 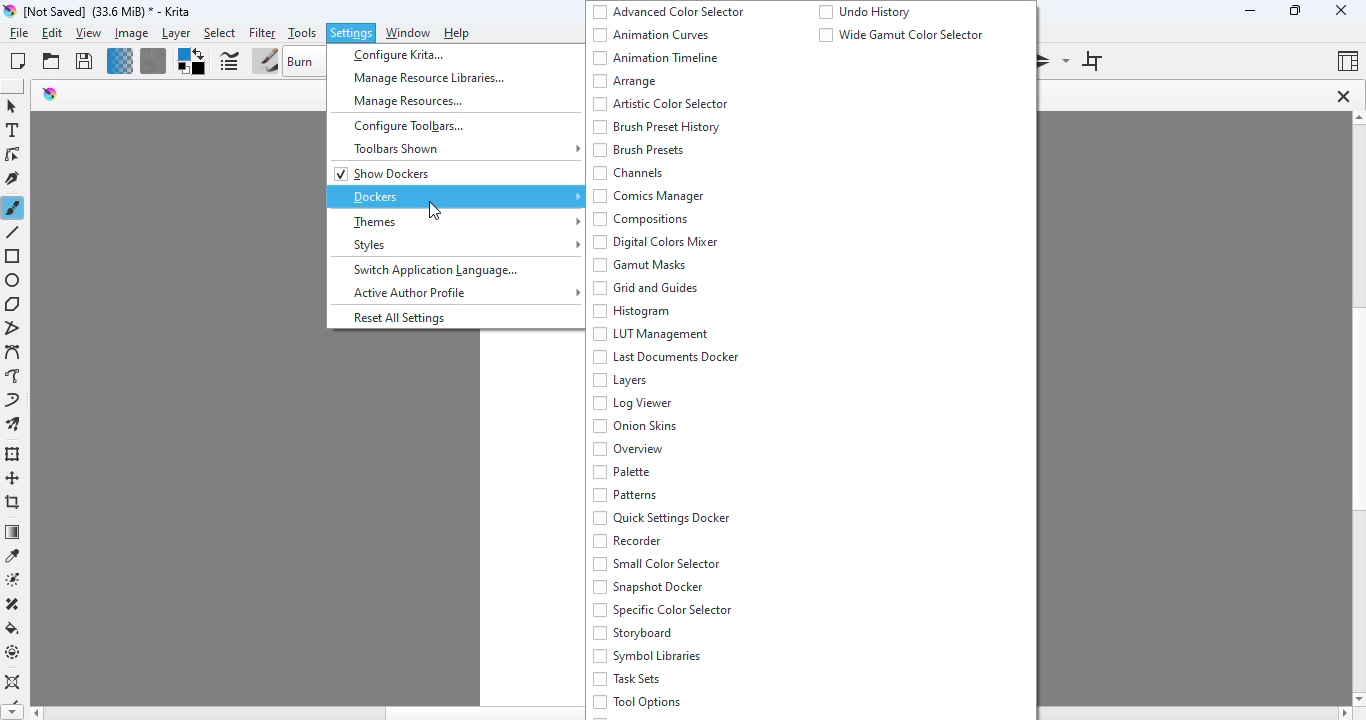 I want to click on task sets, so click(x=627, y=679).